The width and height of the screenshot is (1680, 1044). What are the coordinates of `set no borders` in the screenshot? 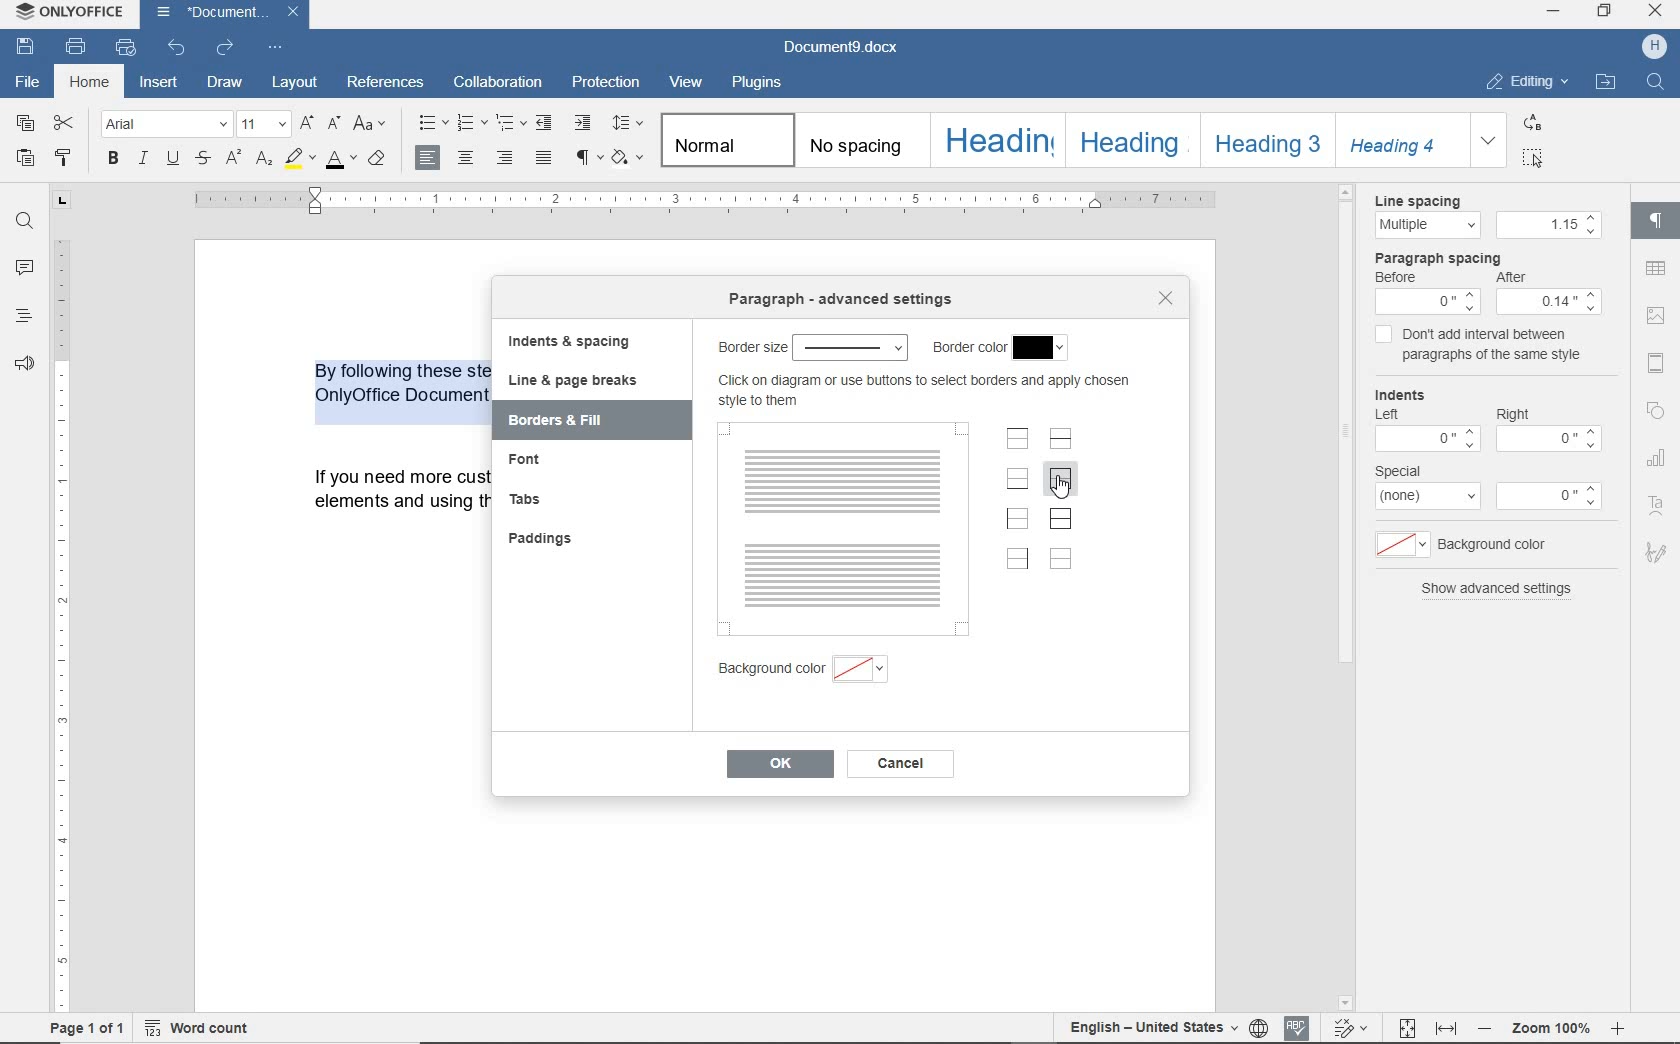 It's located at (1062, 560).